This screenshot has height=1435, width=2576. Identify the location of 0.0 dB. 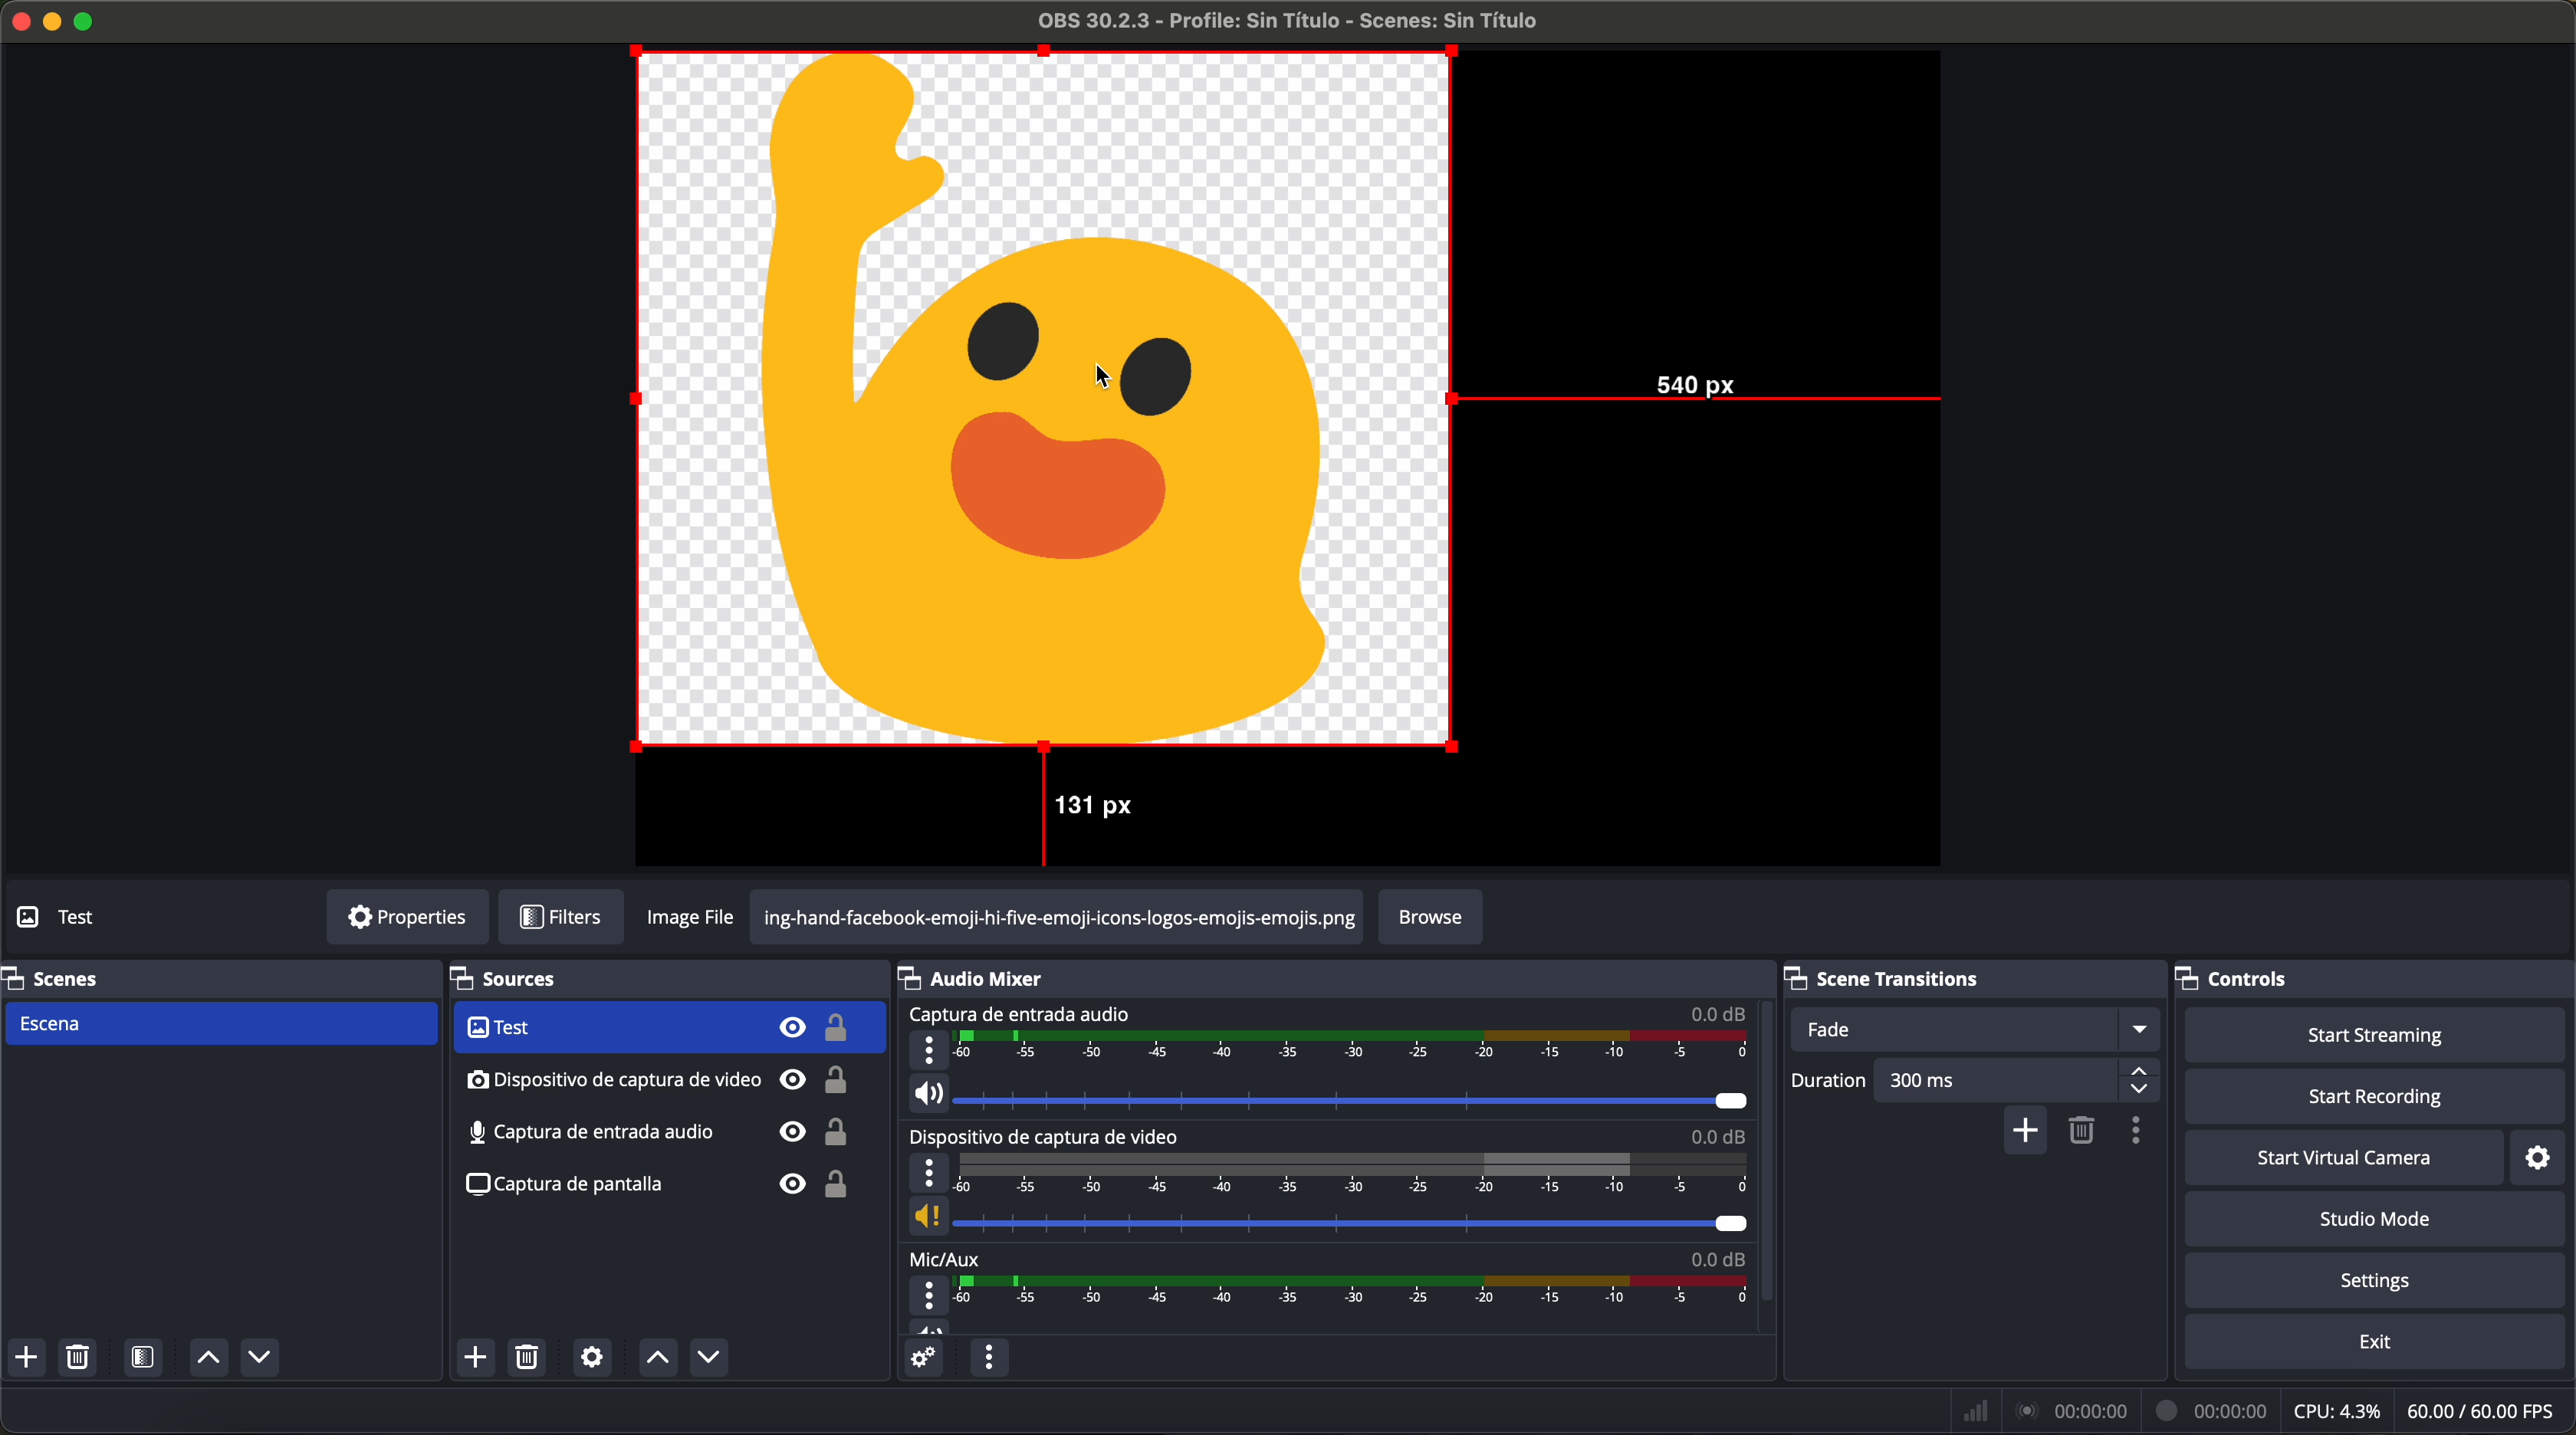
(1720, 1012).